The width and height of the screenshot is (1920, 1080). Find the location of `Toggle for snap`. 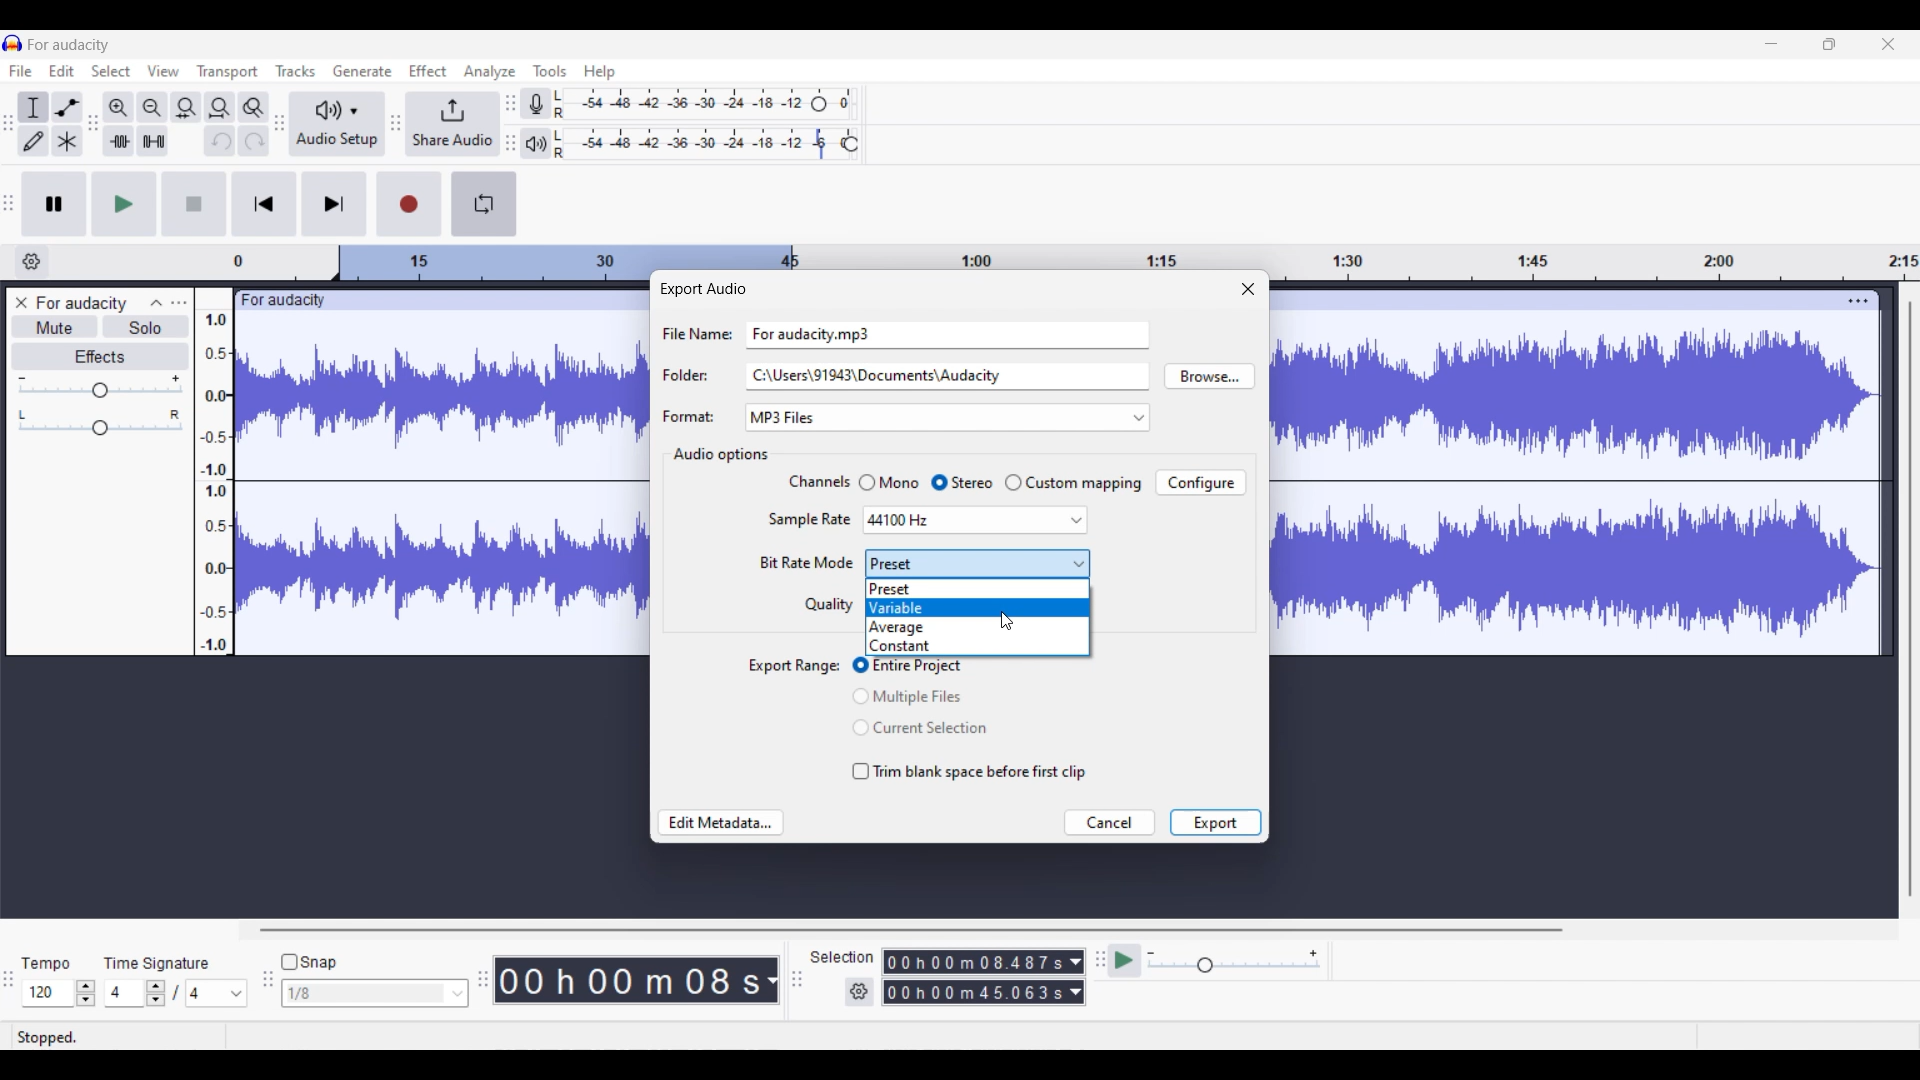

Toggle for snap is located at coordinates (309, 962).